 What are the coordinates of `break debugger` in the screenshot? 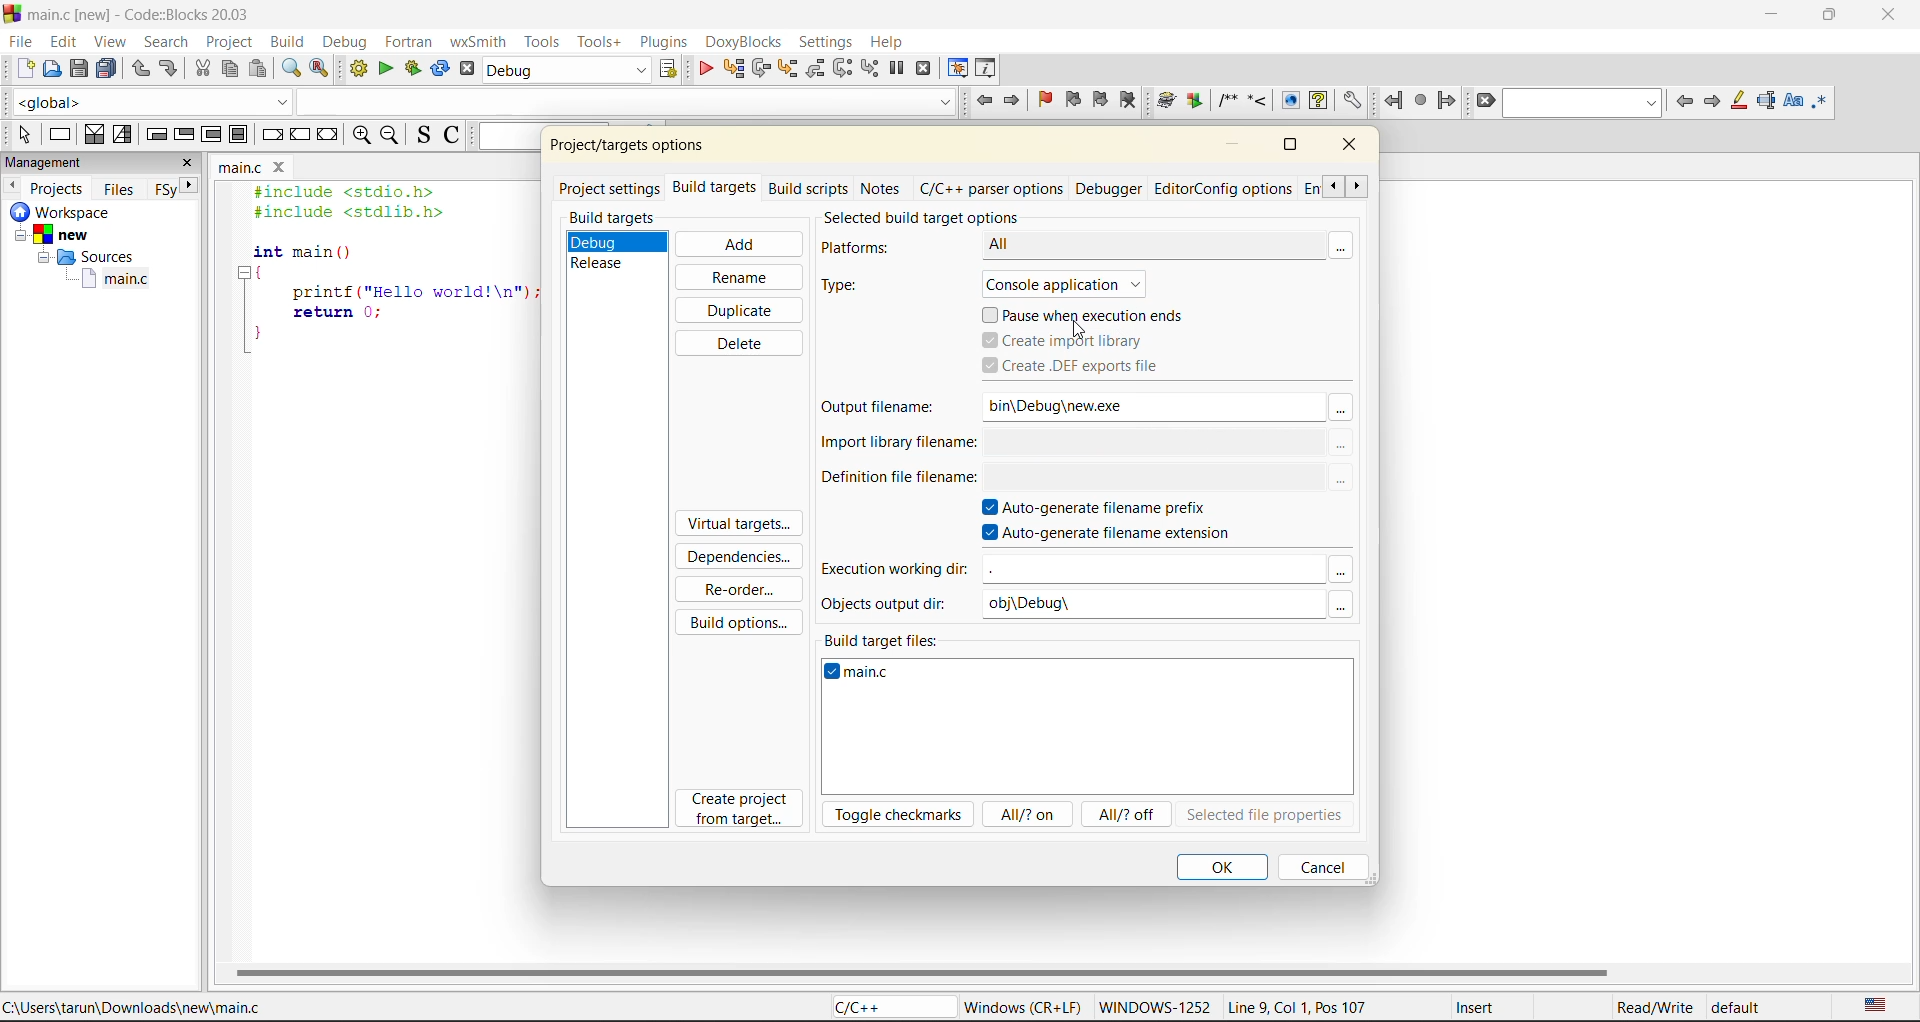 It's located at (898, 68).